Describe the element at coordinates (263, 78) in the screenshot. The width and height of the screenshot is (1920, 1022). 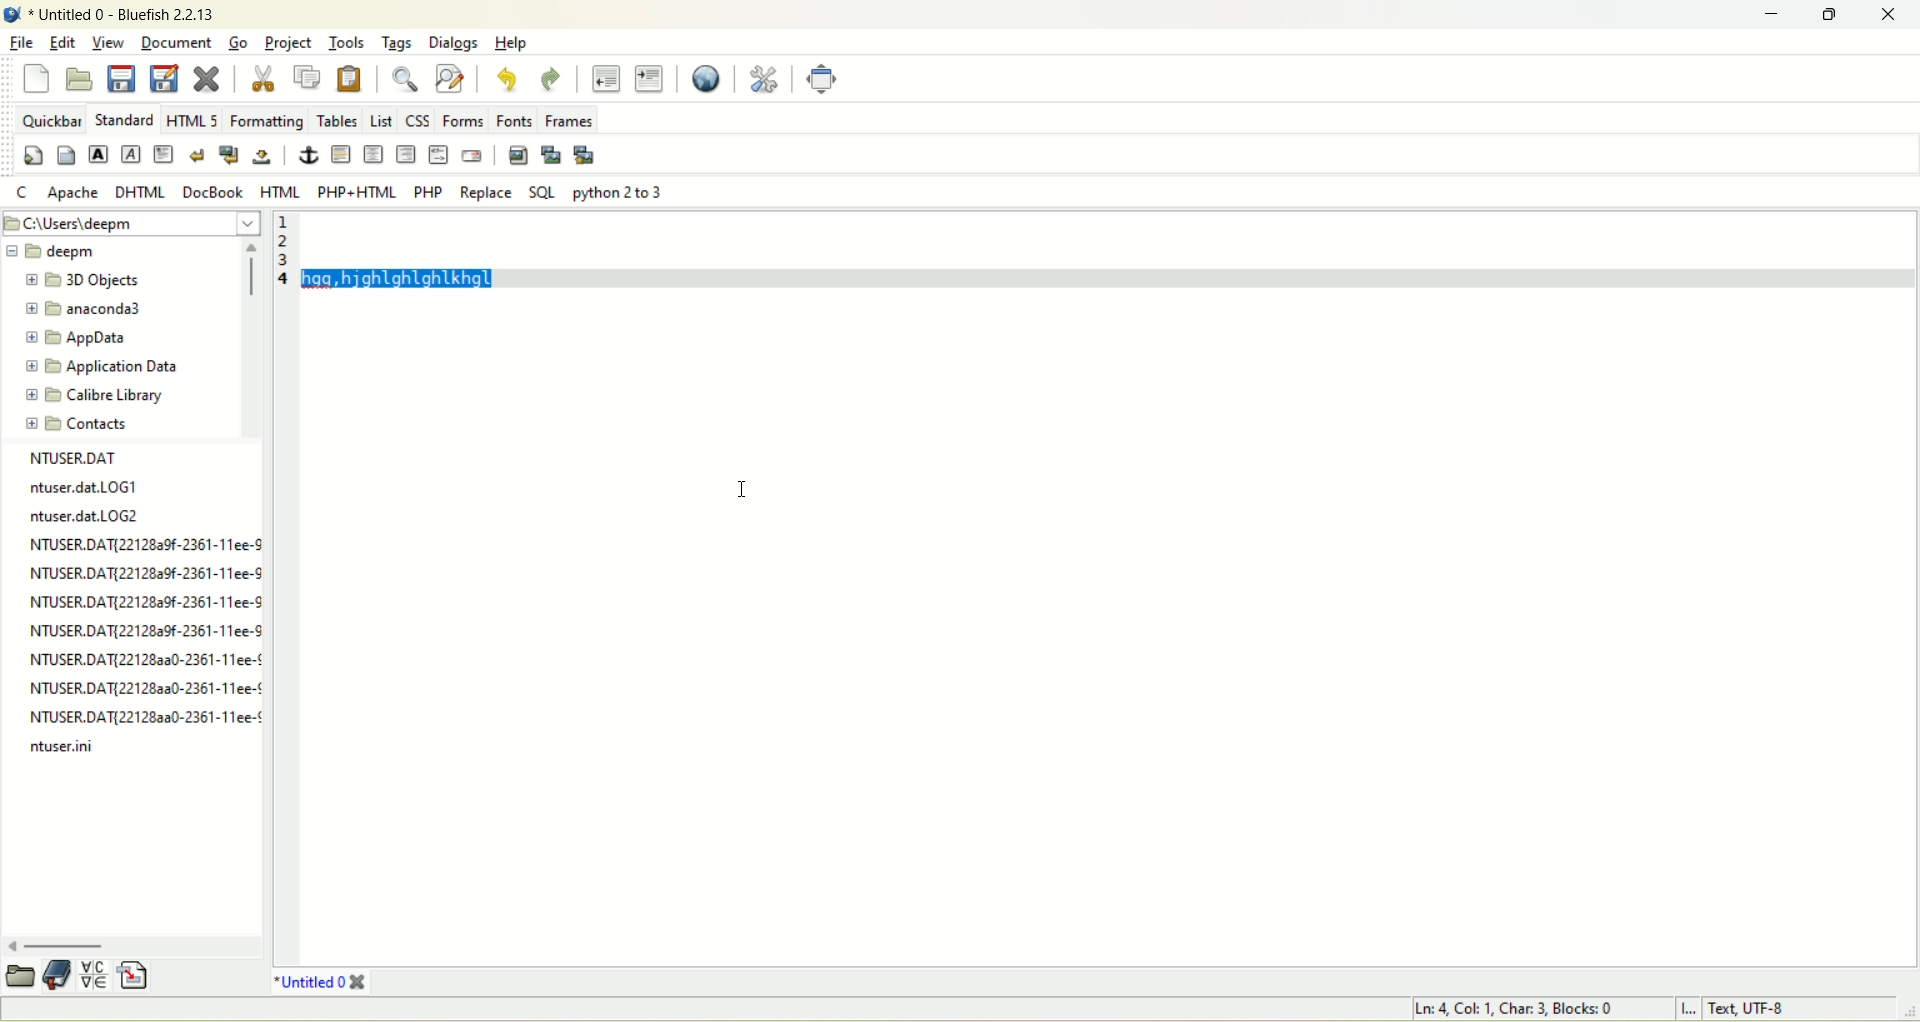
I see `cut` at that location.